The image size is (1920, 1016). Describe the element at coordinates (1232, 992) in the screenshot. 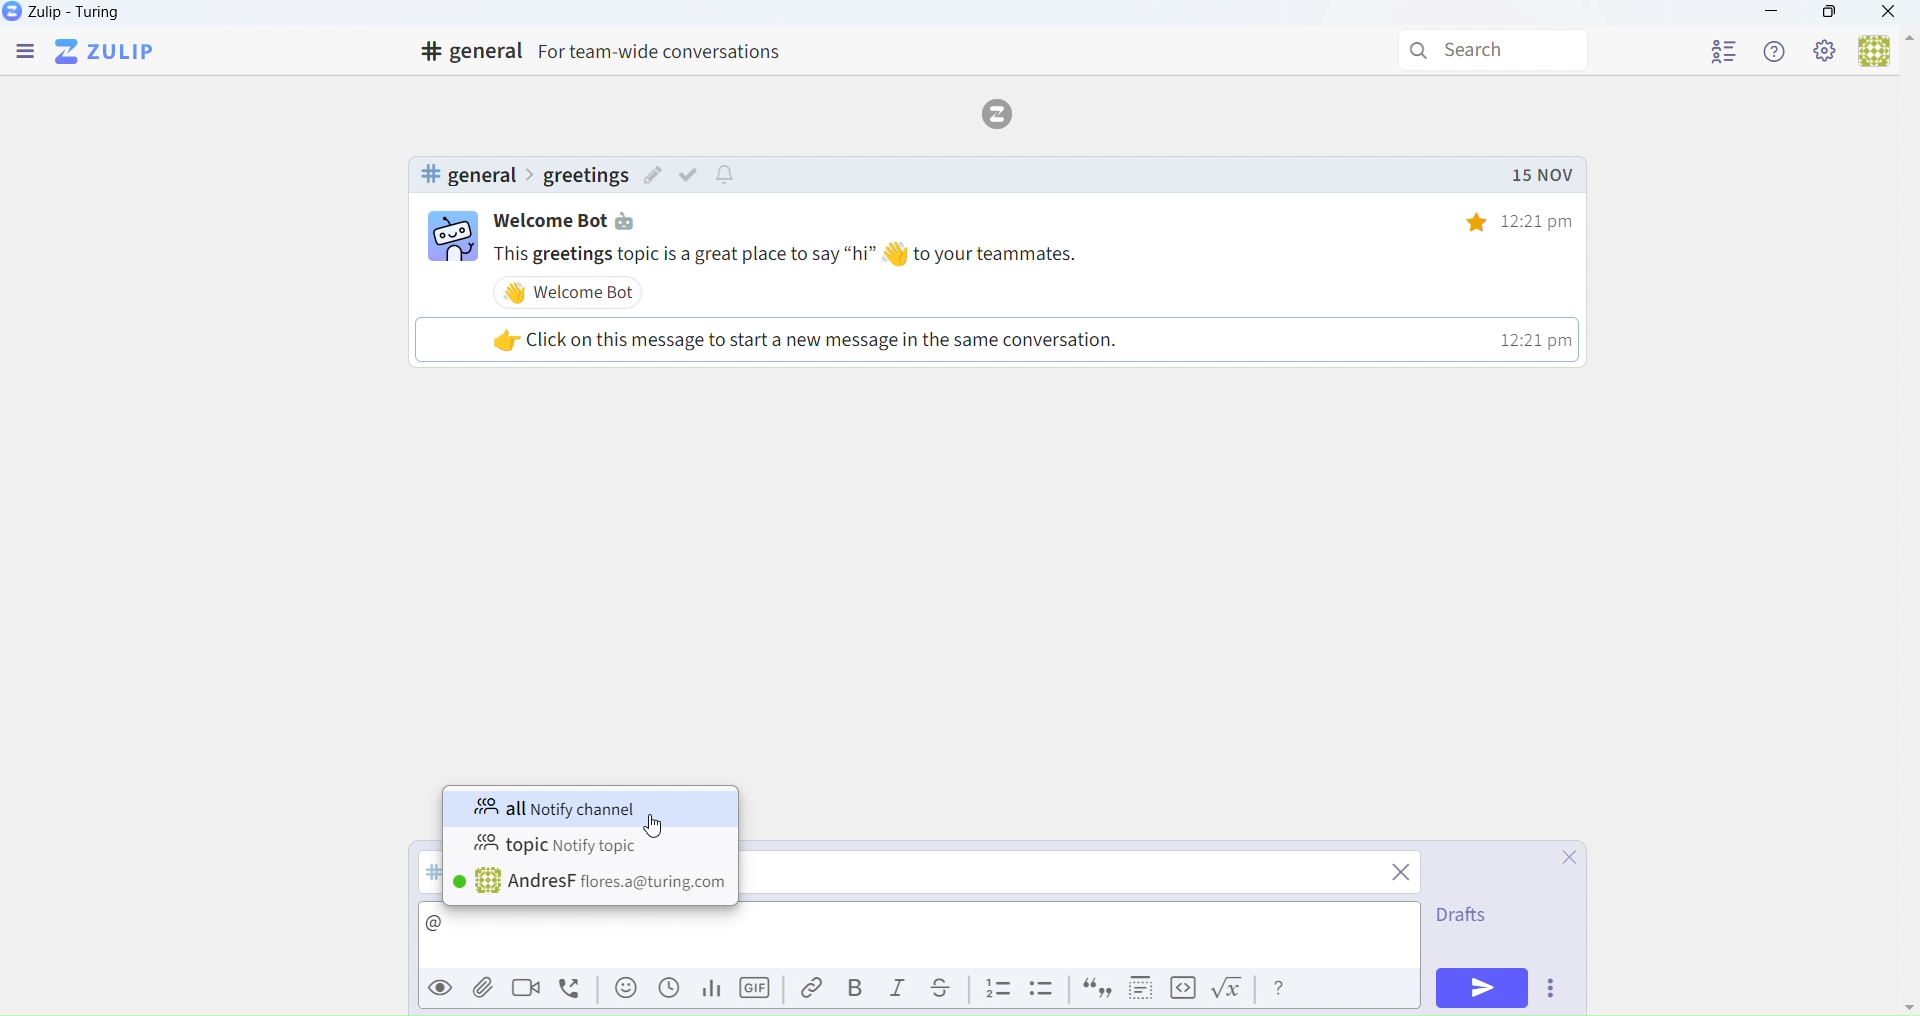

I see `Formula` at that location.